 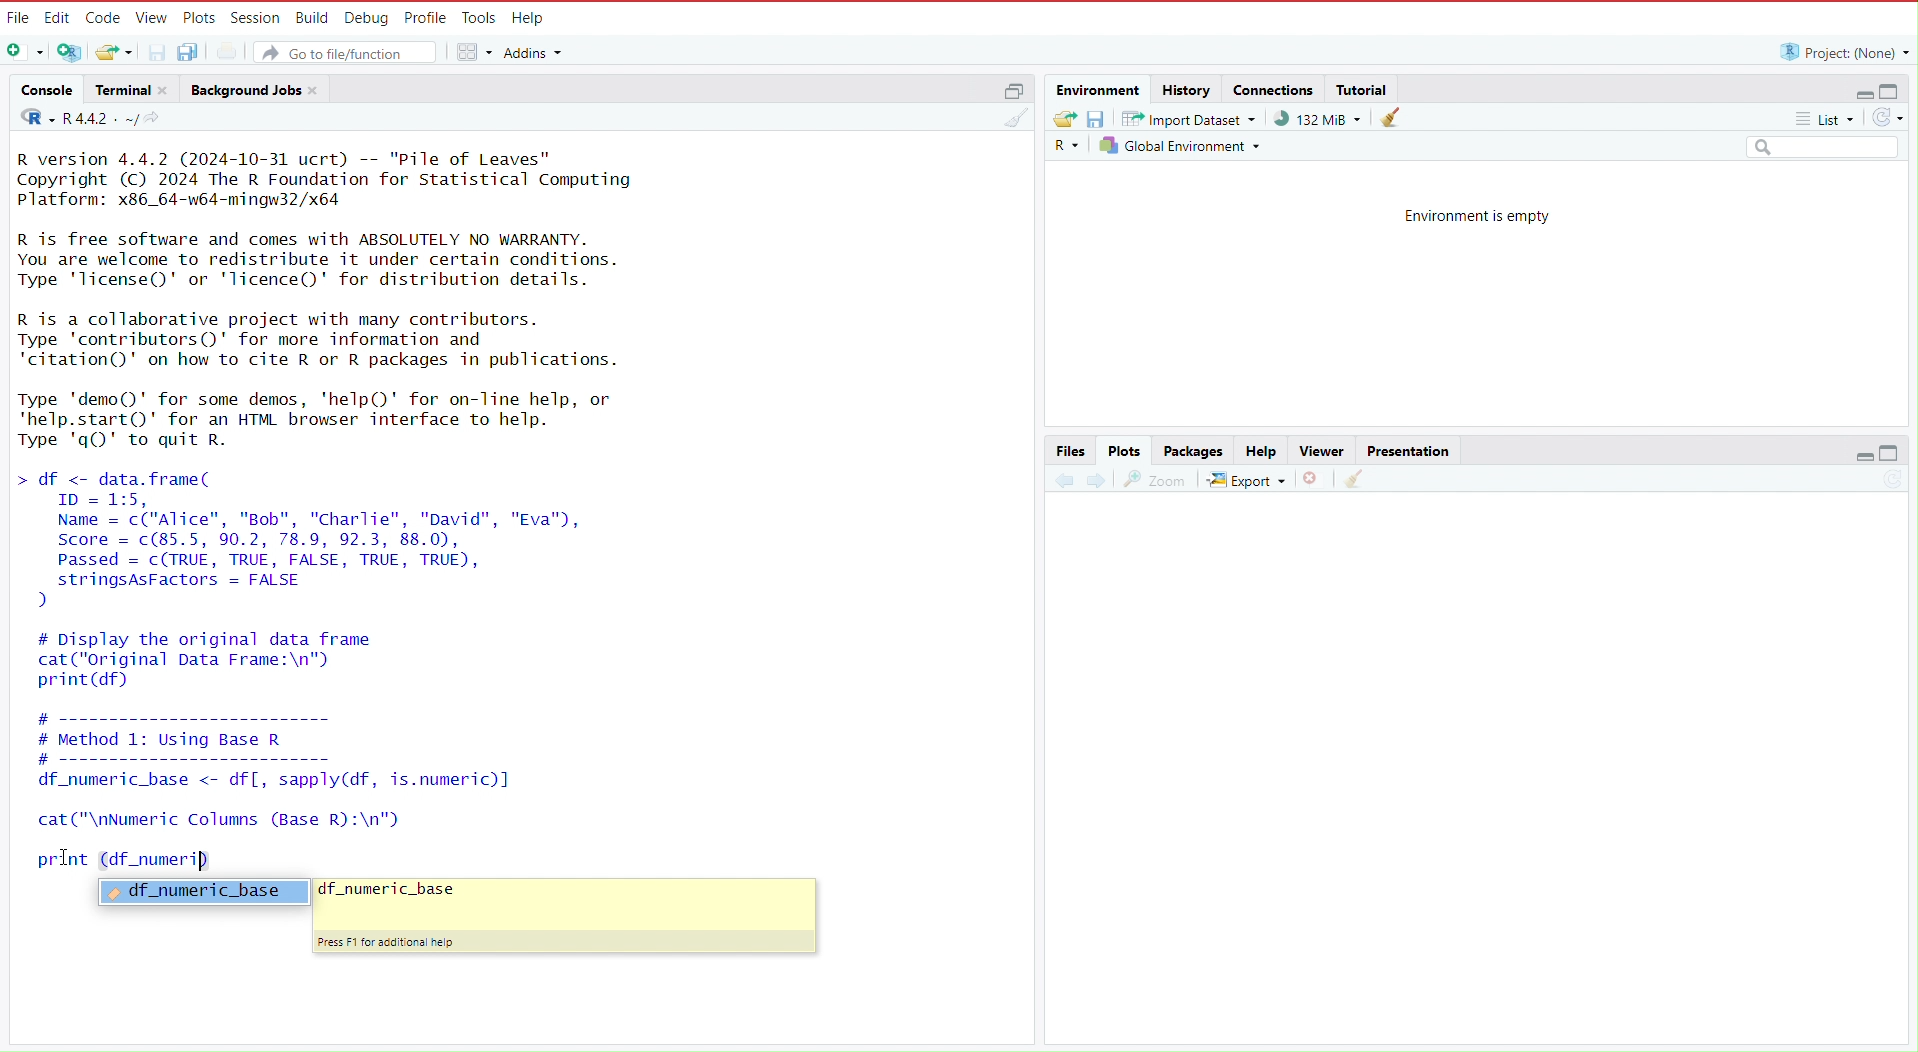 I want to click on Open an existing file, so click(x=117, y=52).